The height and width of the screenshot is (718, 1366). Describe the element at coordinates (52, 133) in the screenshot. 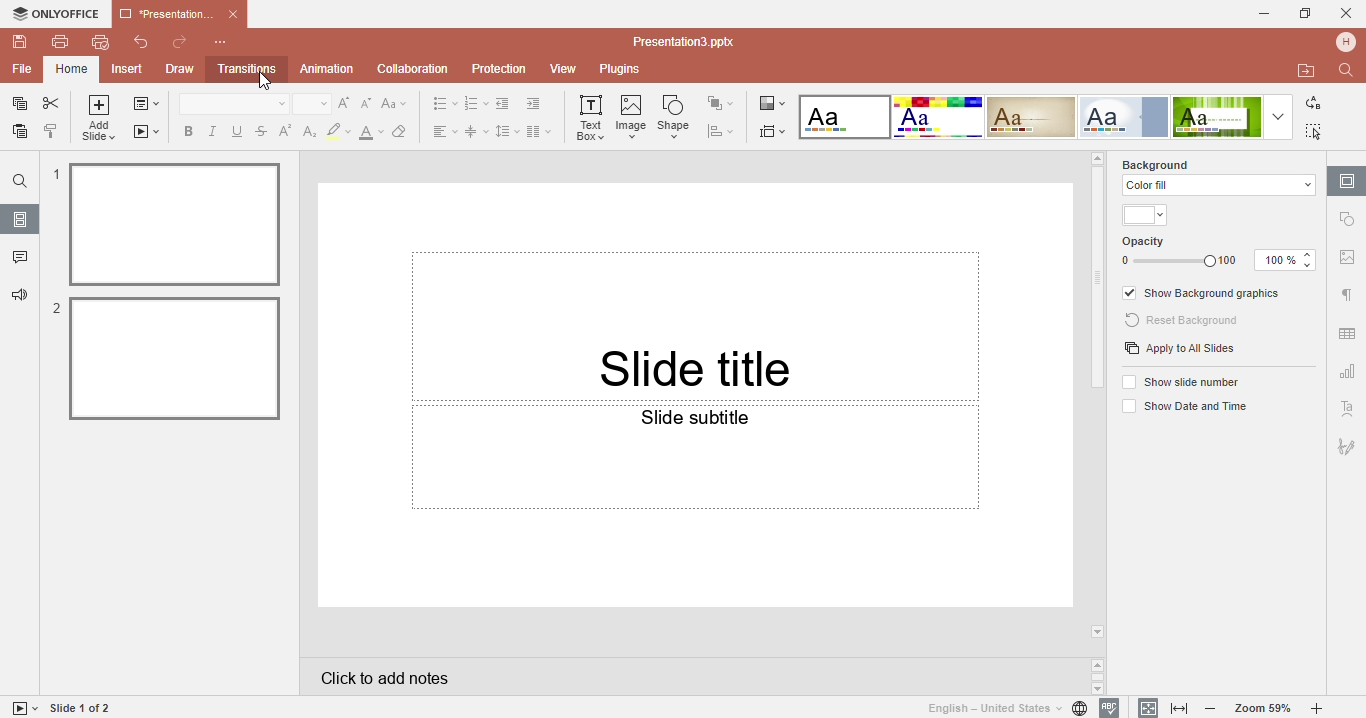

I see `Copy style` at that location.